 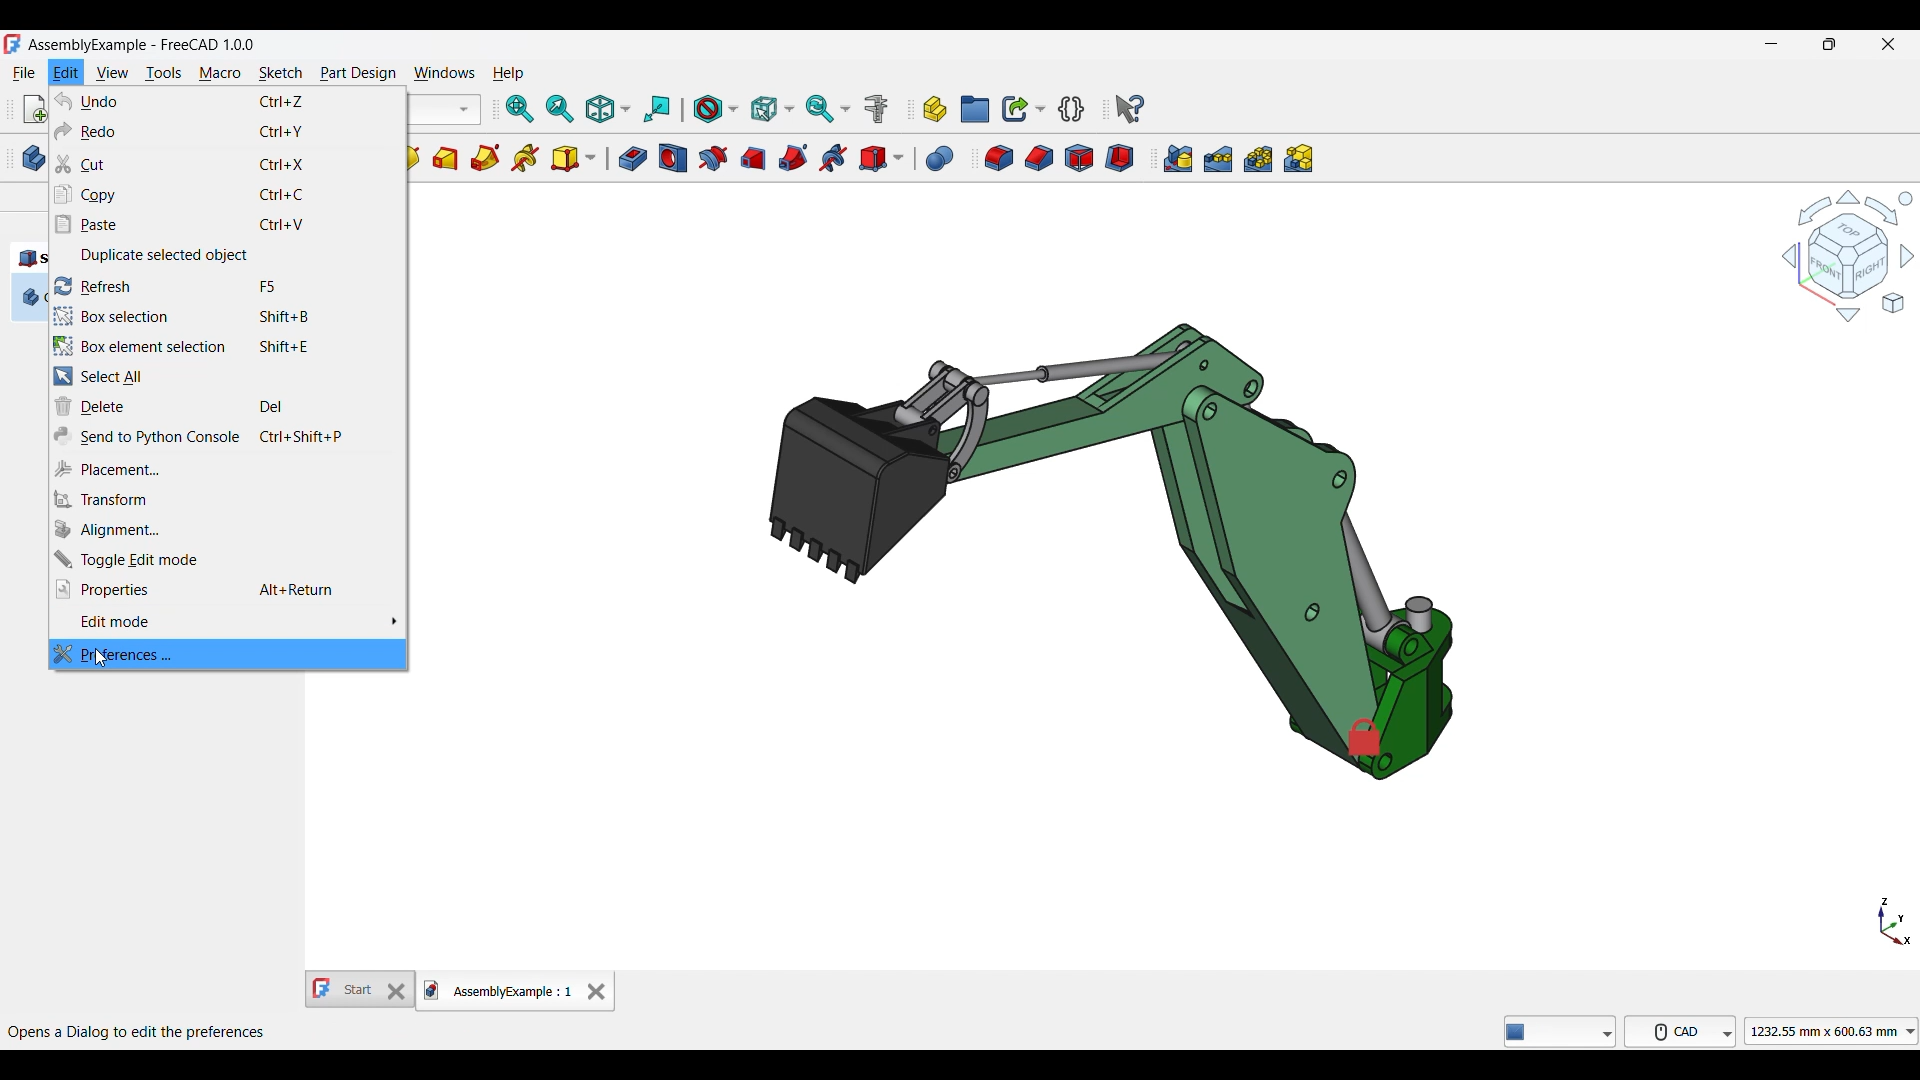 I want to click on Edit mode options, so click(x=228, y=622).